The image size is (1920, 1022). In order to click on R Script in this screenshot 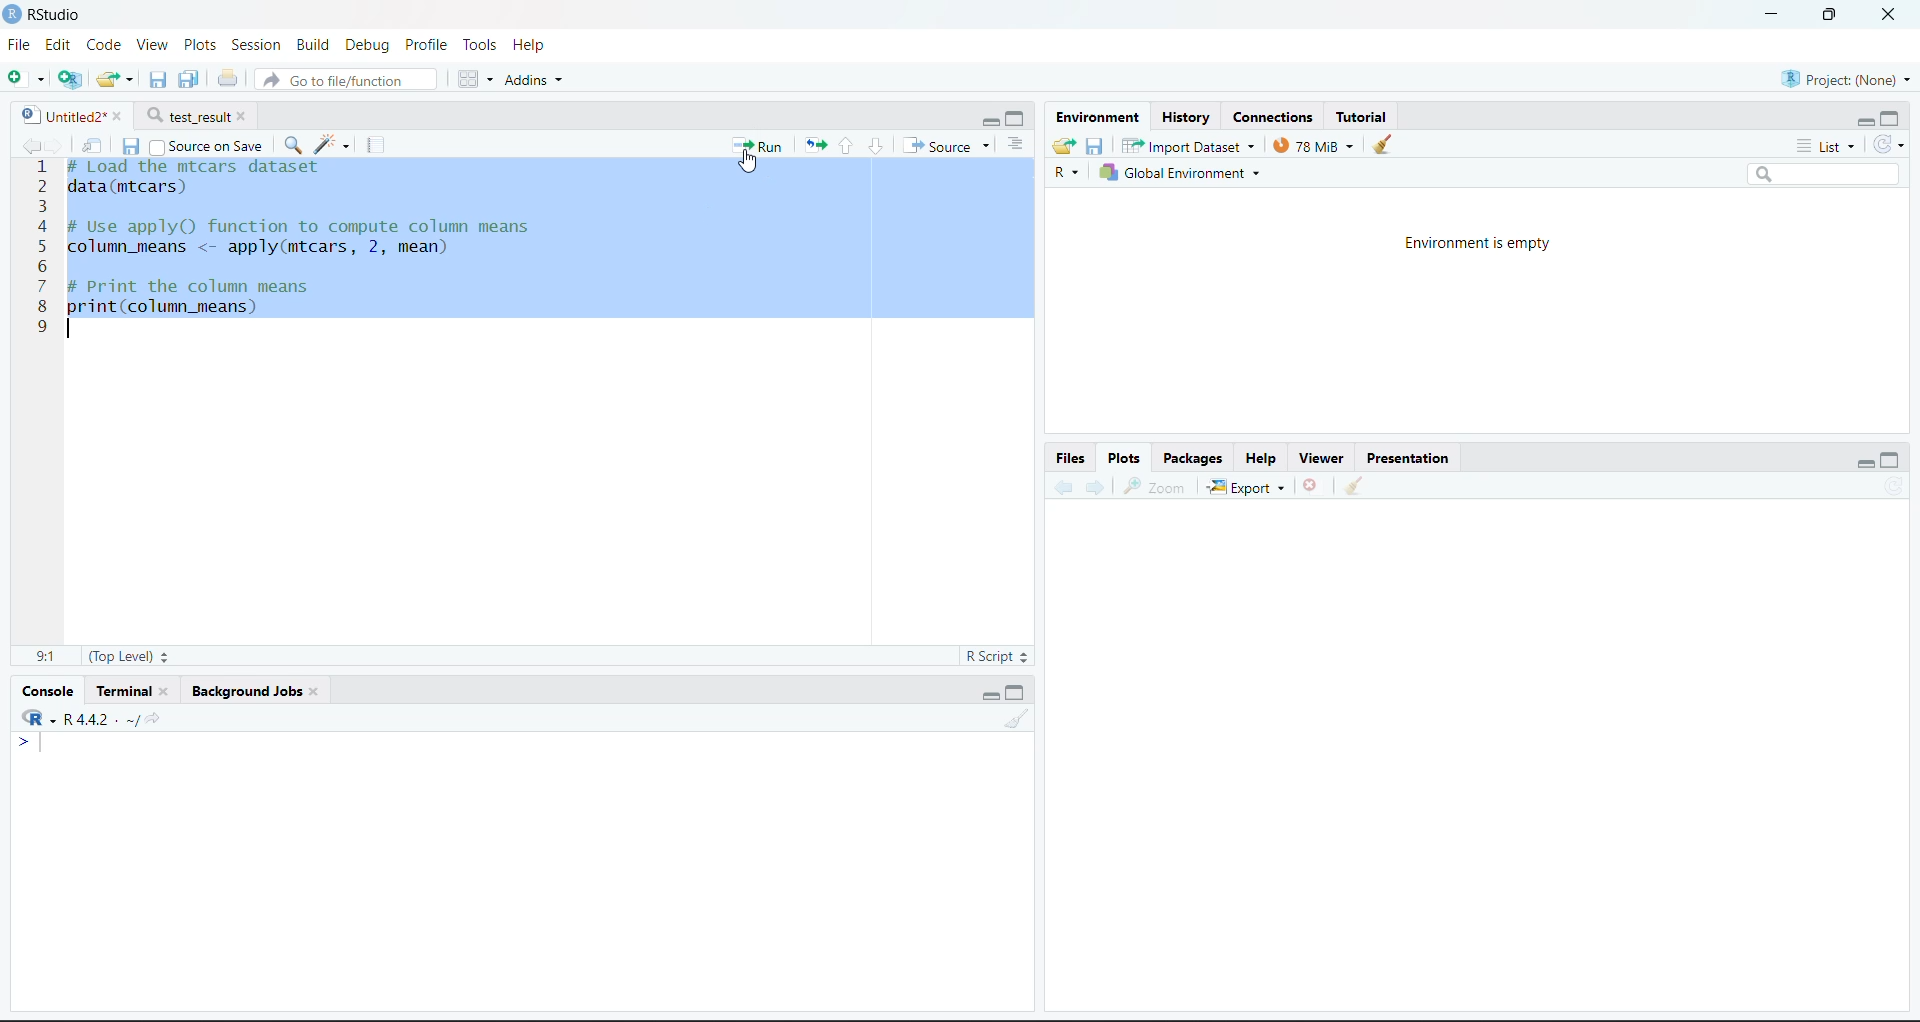, I will do `click(999, 657)`.